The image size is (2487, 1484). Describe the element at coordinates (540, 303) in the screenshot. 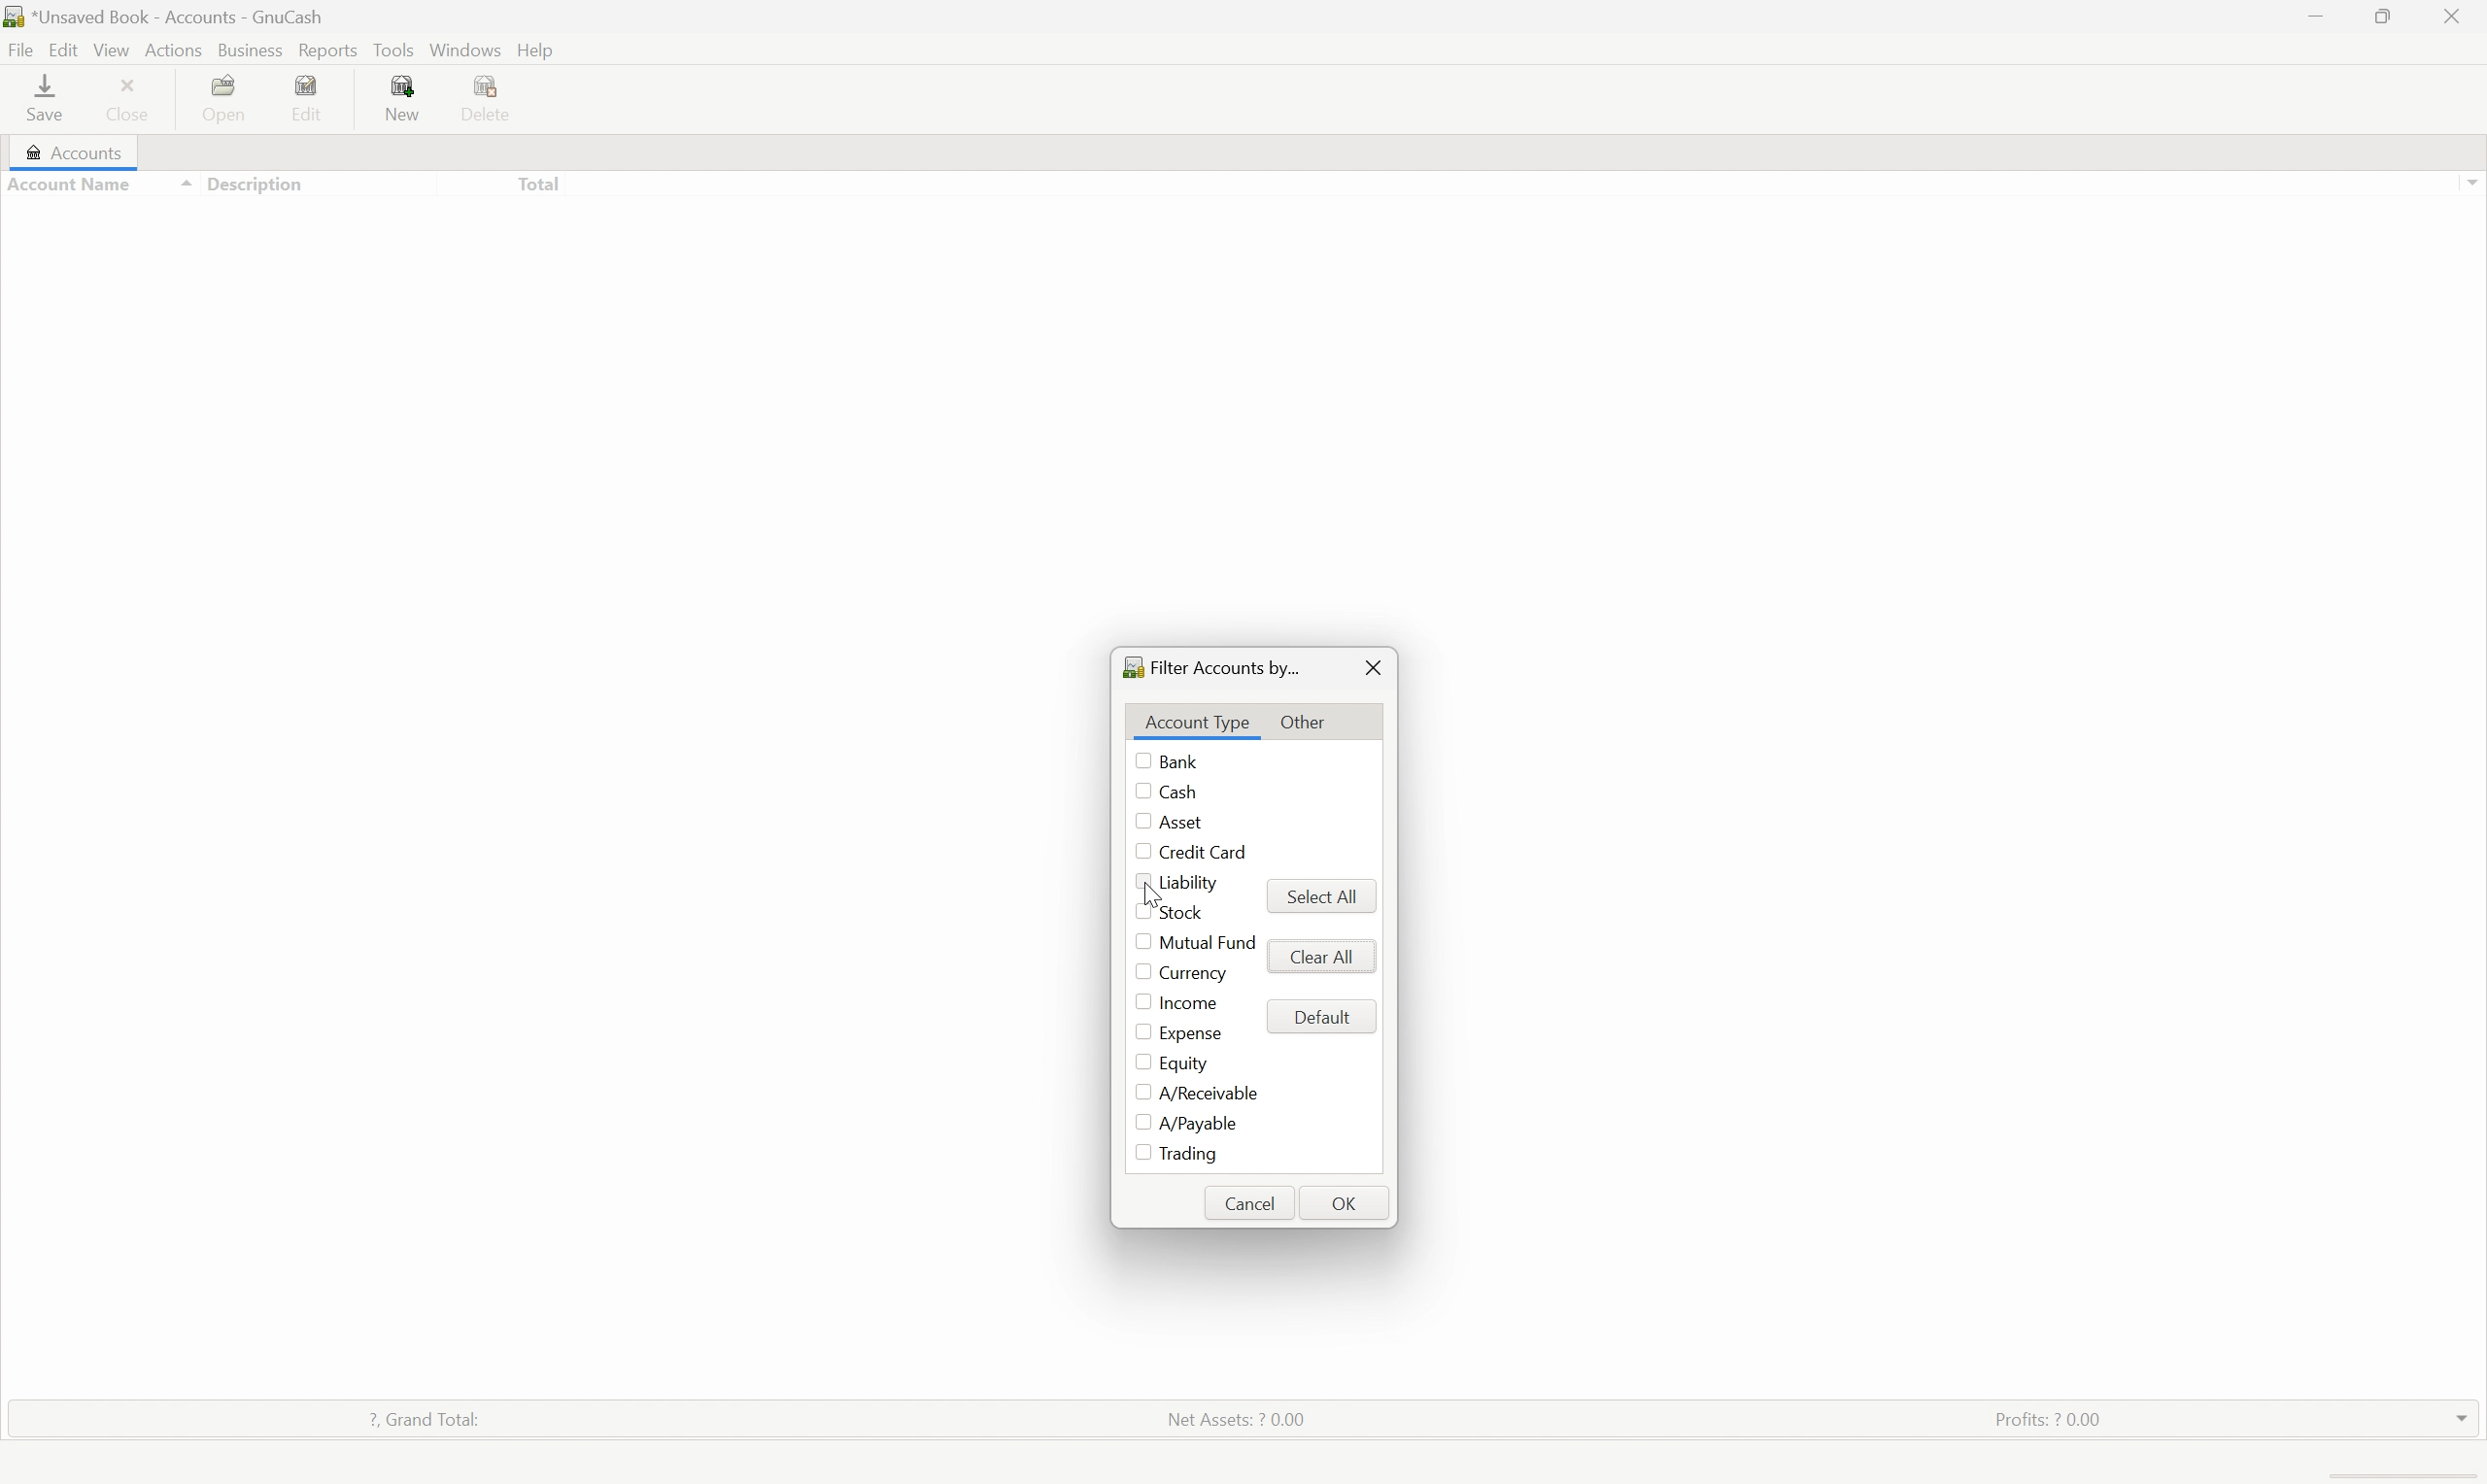

I see `? 0.00` at that location.